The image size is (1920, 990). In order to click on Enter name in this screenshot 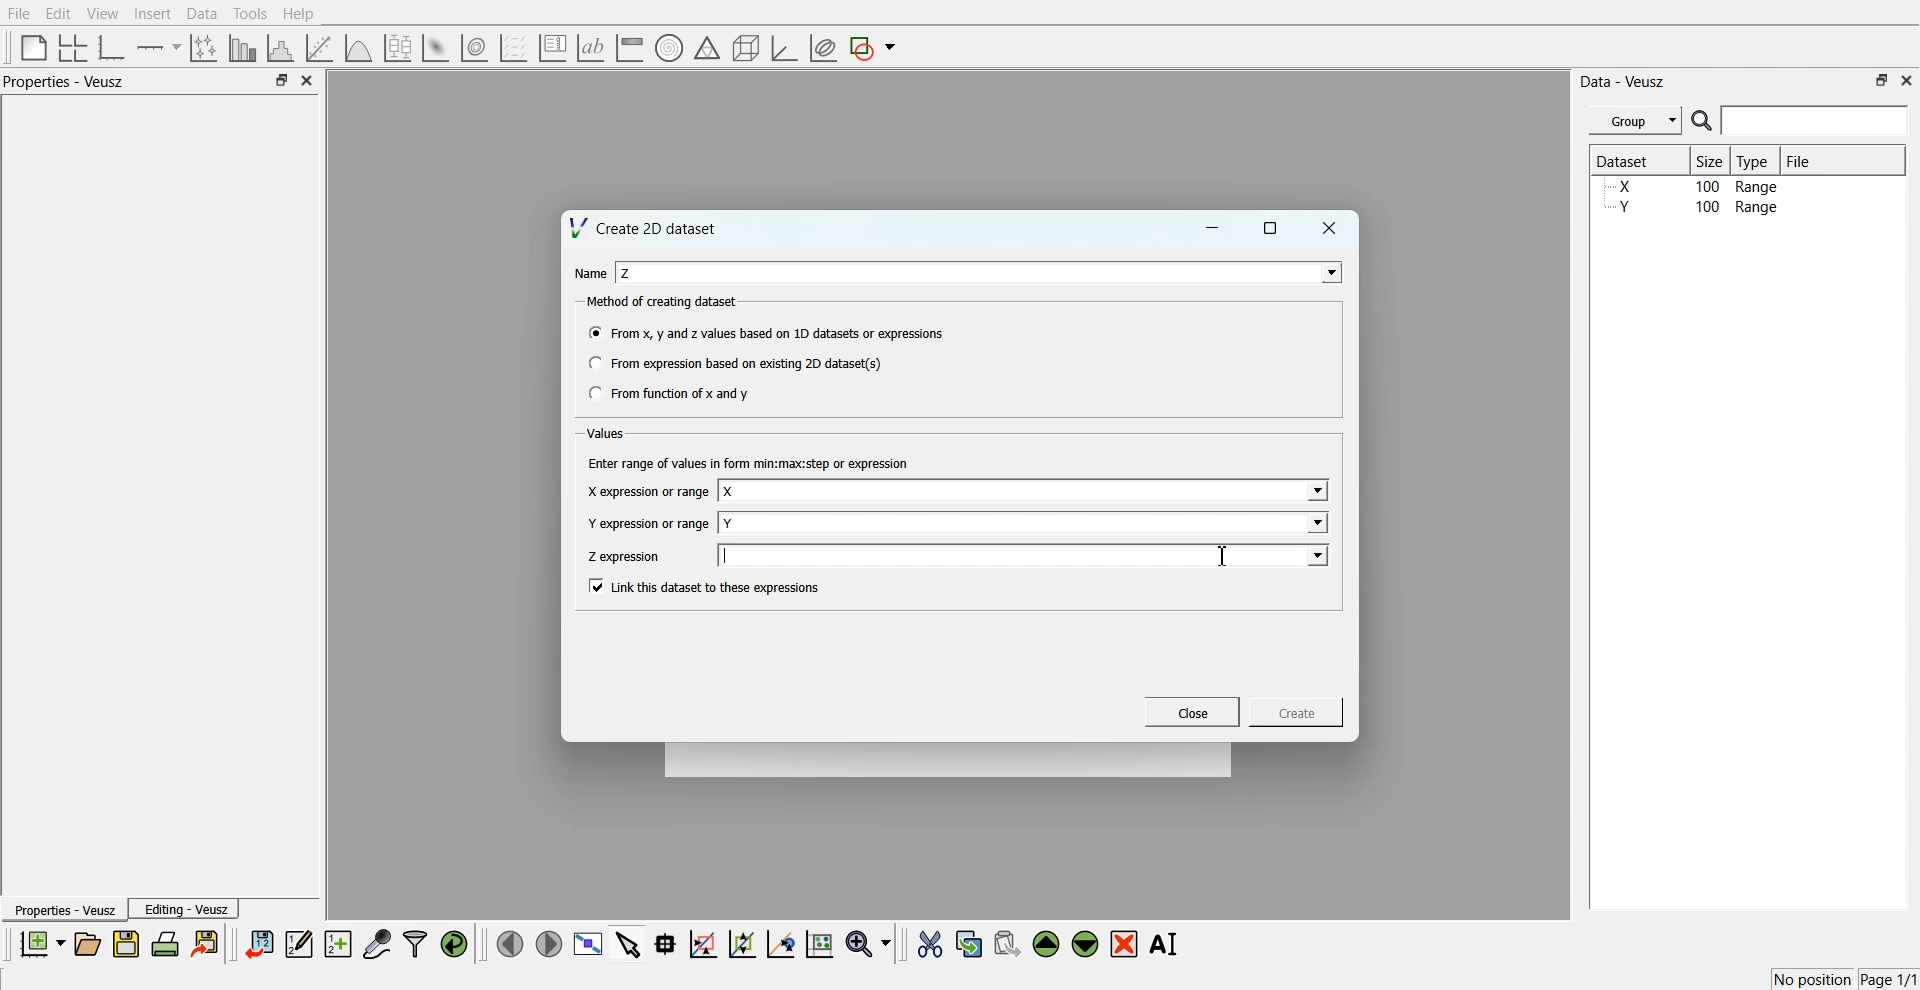, I will do `click(1026, 522)`.